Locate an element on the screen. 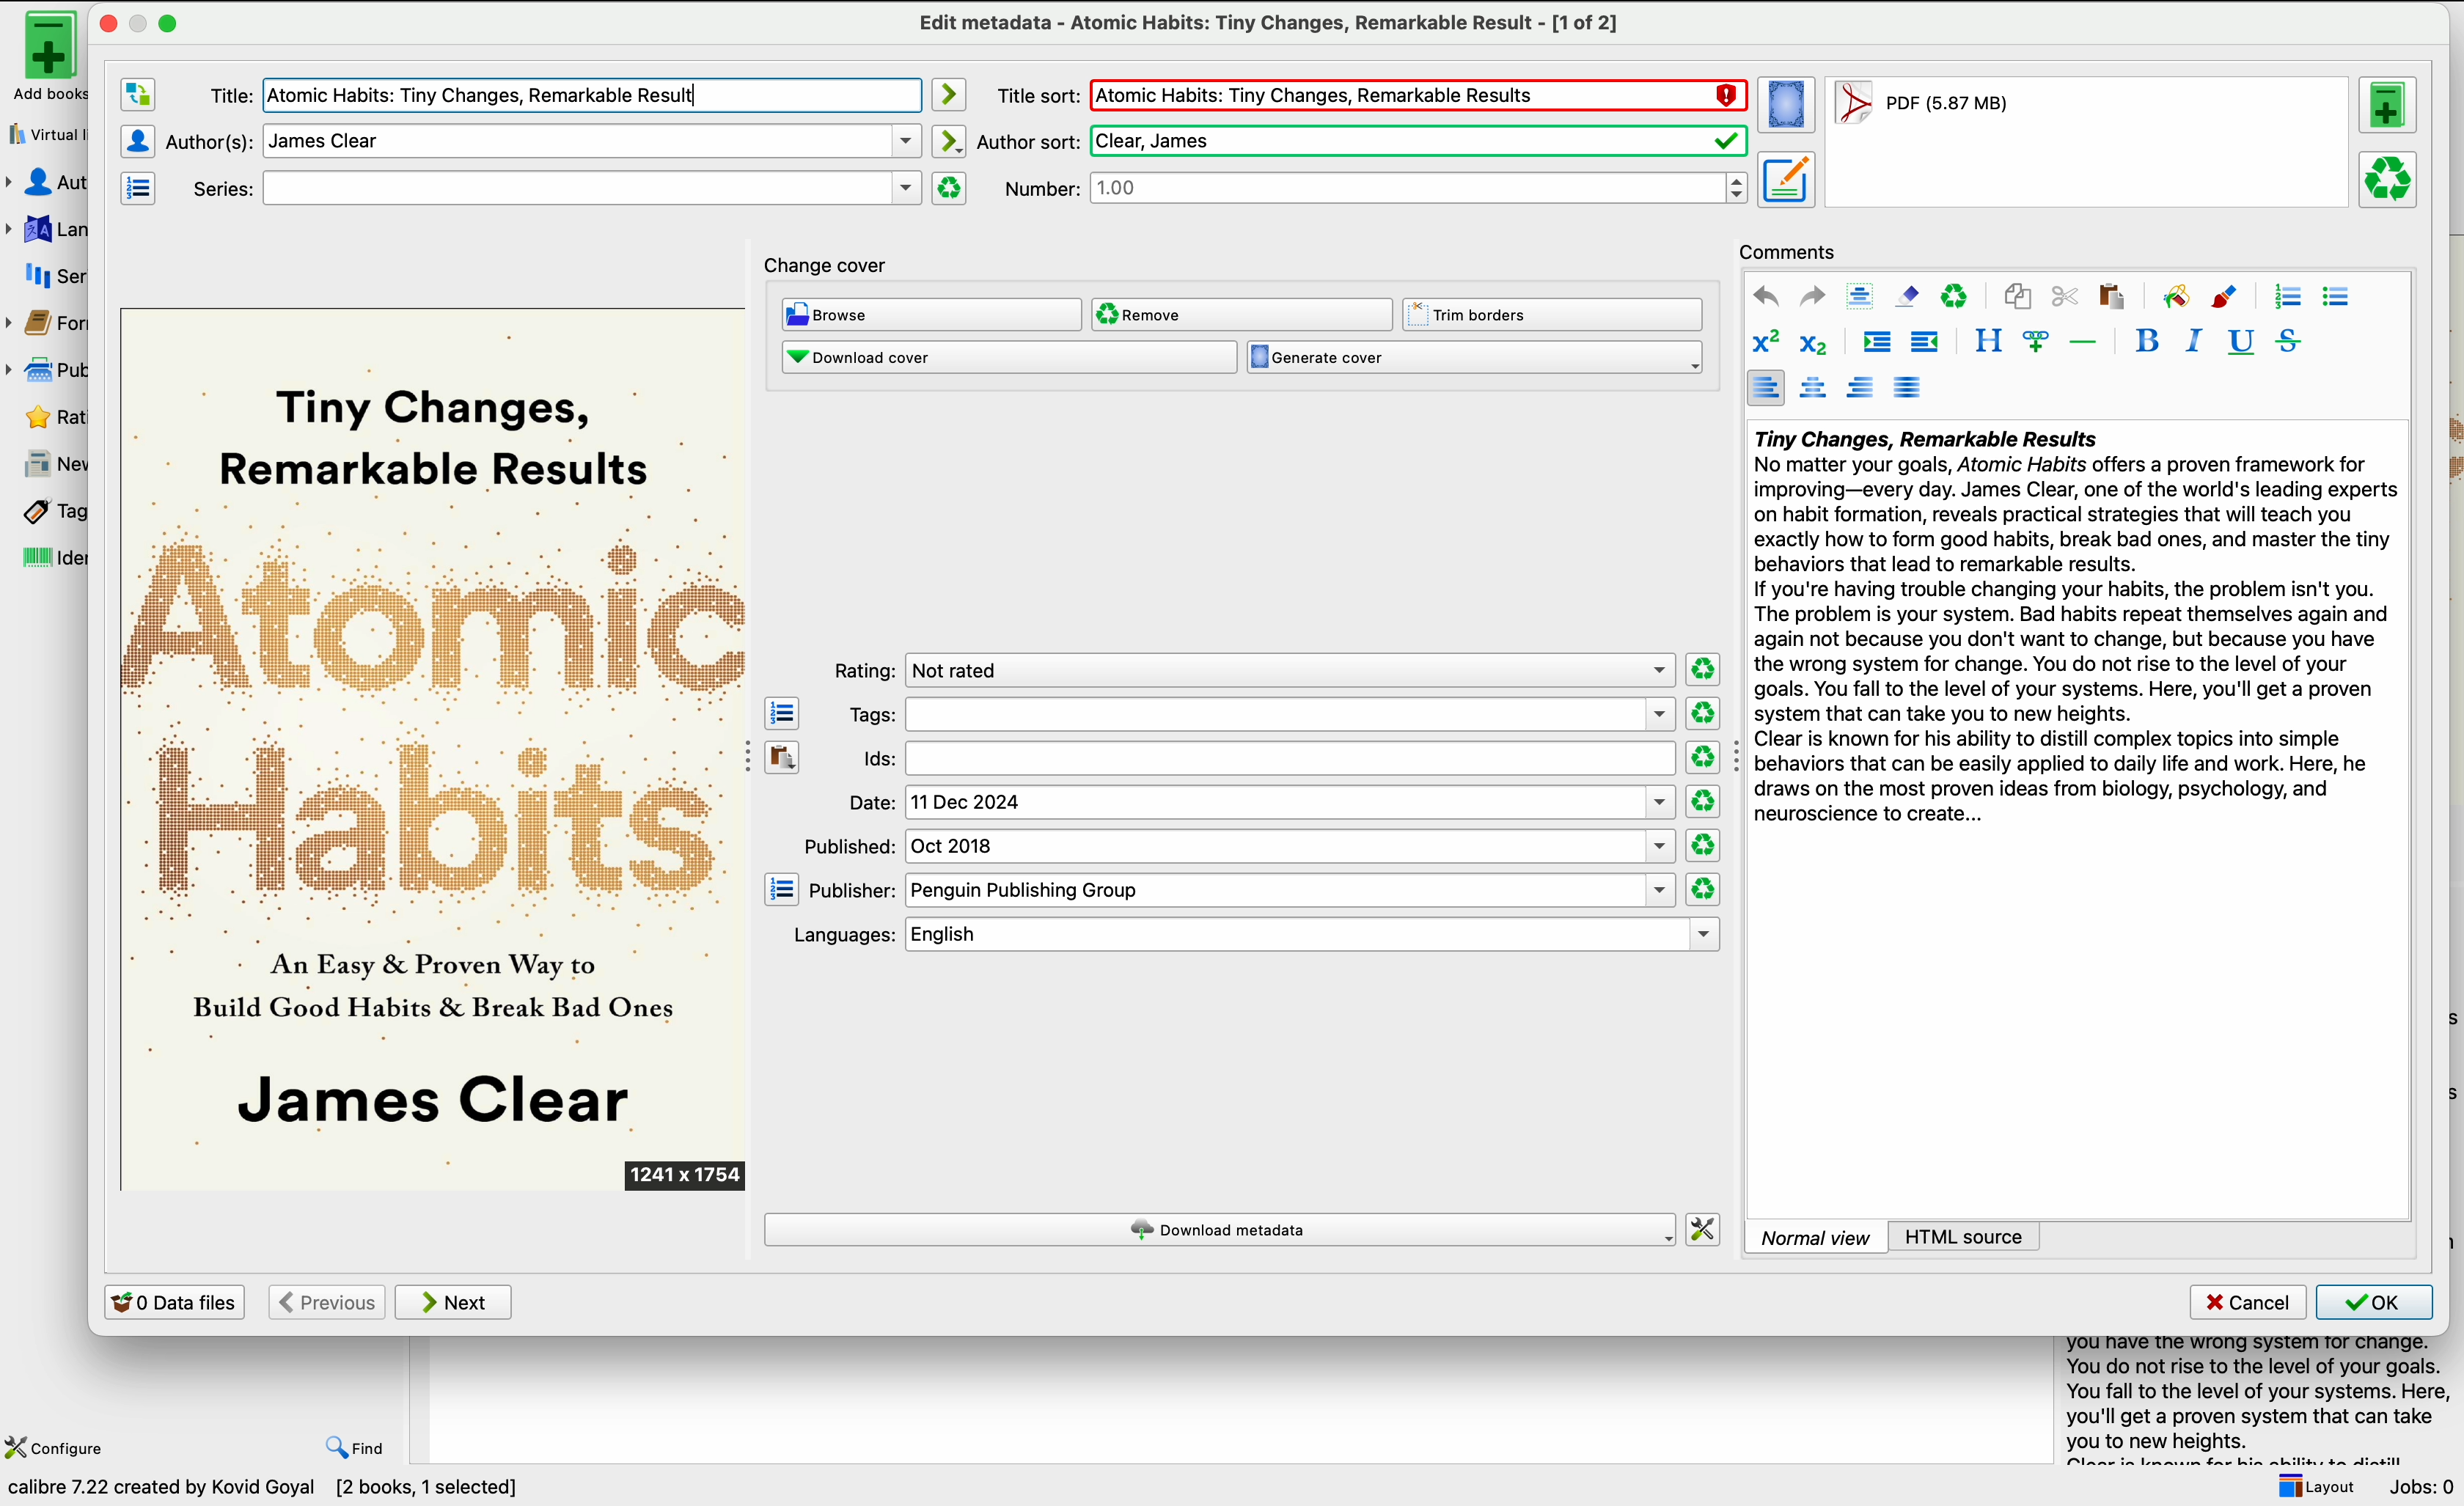 This screenshot has width=2464, height=1506. series is located at coordinates (48, 276).